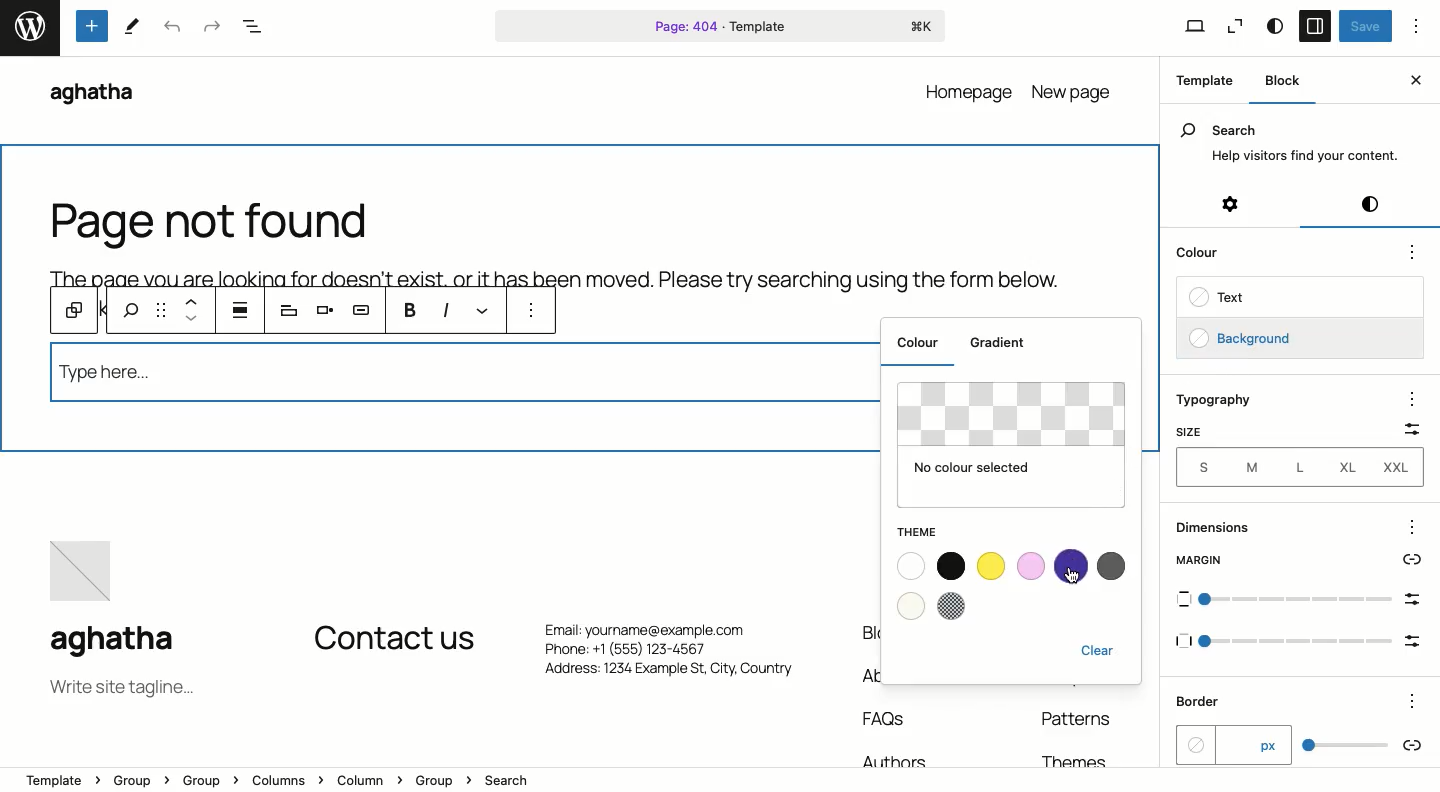 Image resolution: width=1440 pixels, height=792 pixels. Describe the element at coordinates (1302, 639) in the screenshot. I see `` at that location.